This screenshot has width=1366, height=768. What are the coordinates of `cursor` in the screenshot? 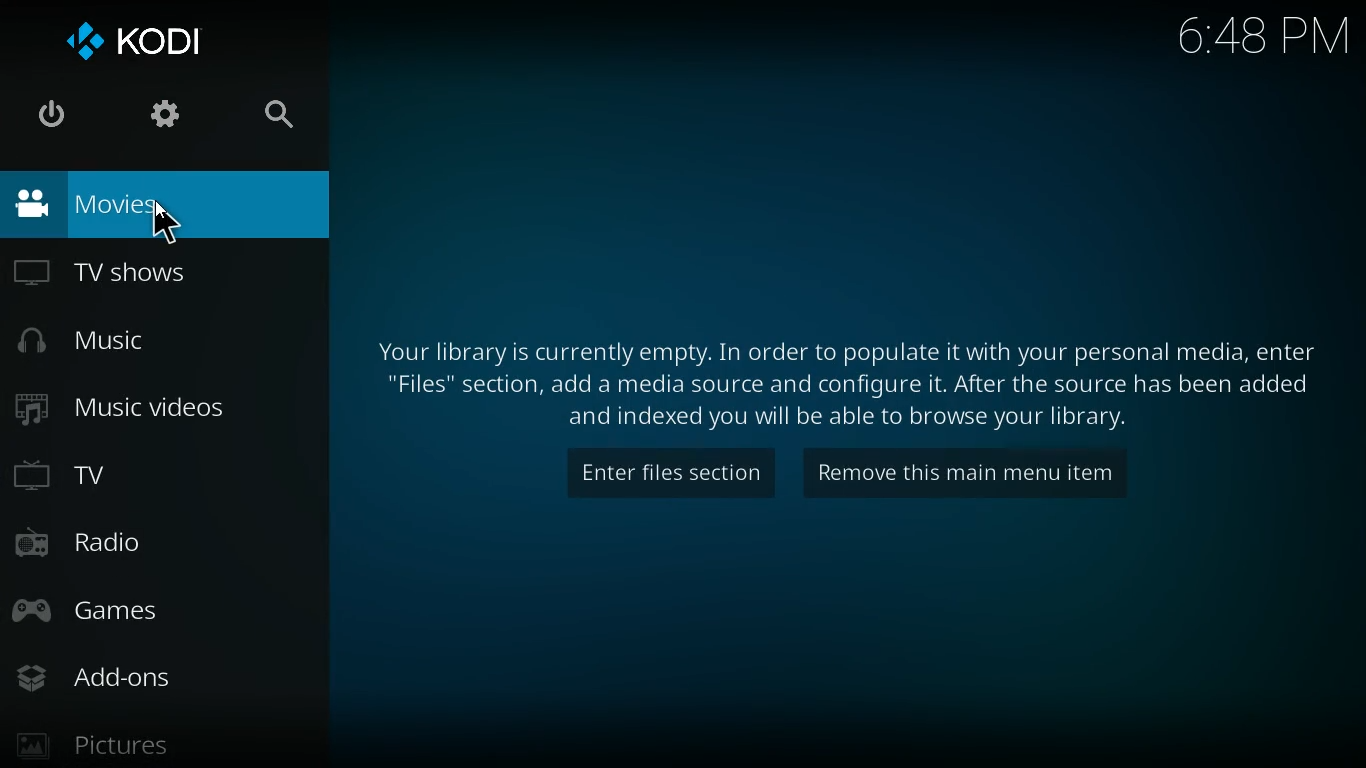 It's located at (166, 223).